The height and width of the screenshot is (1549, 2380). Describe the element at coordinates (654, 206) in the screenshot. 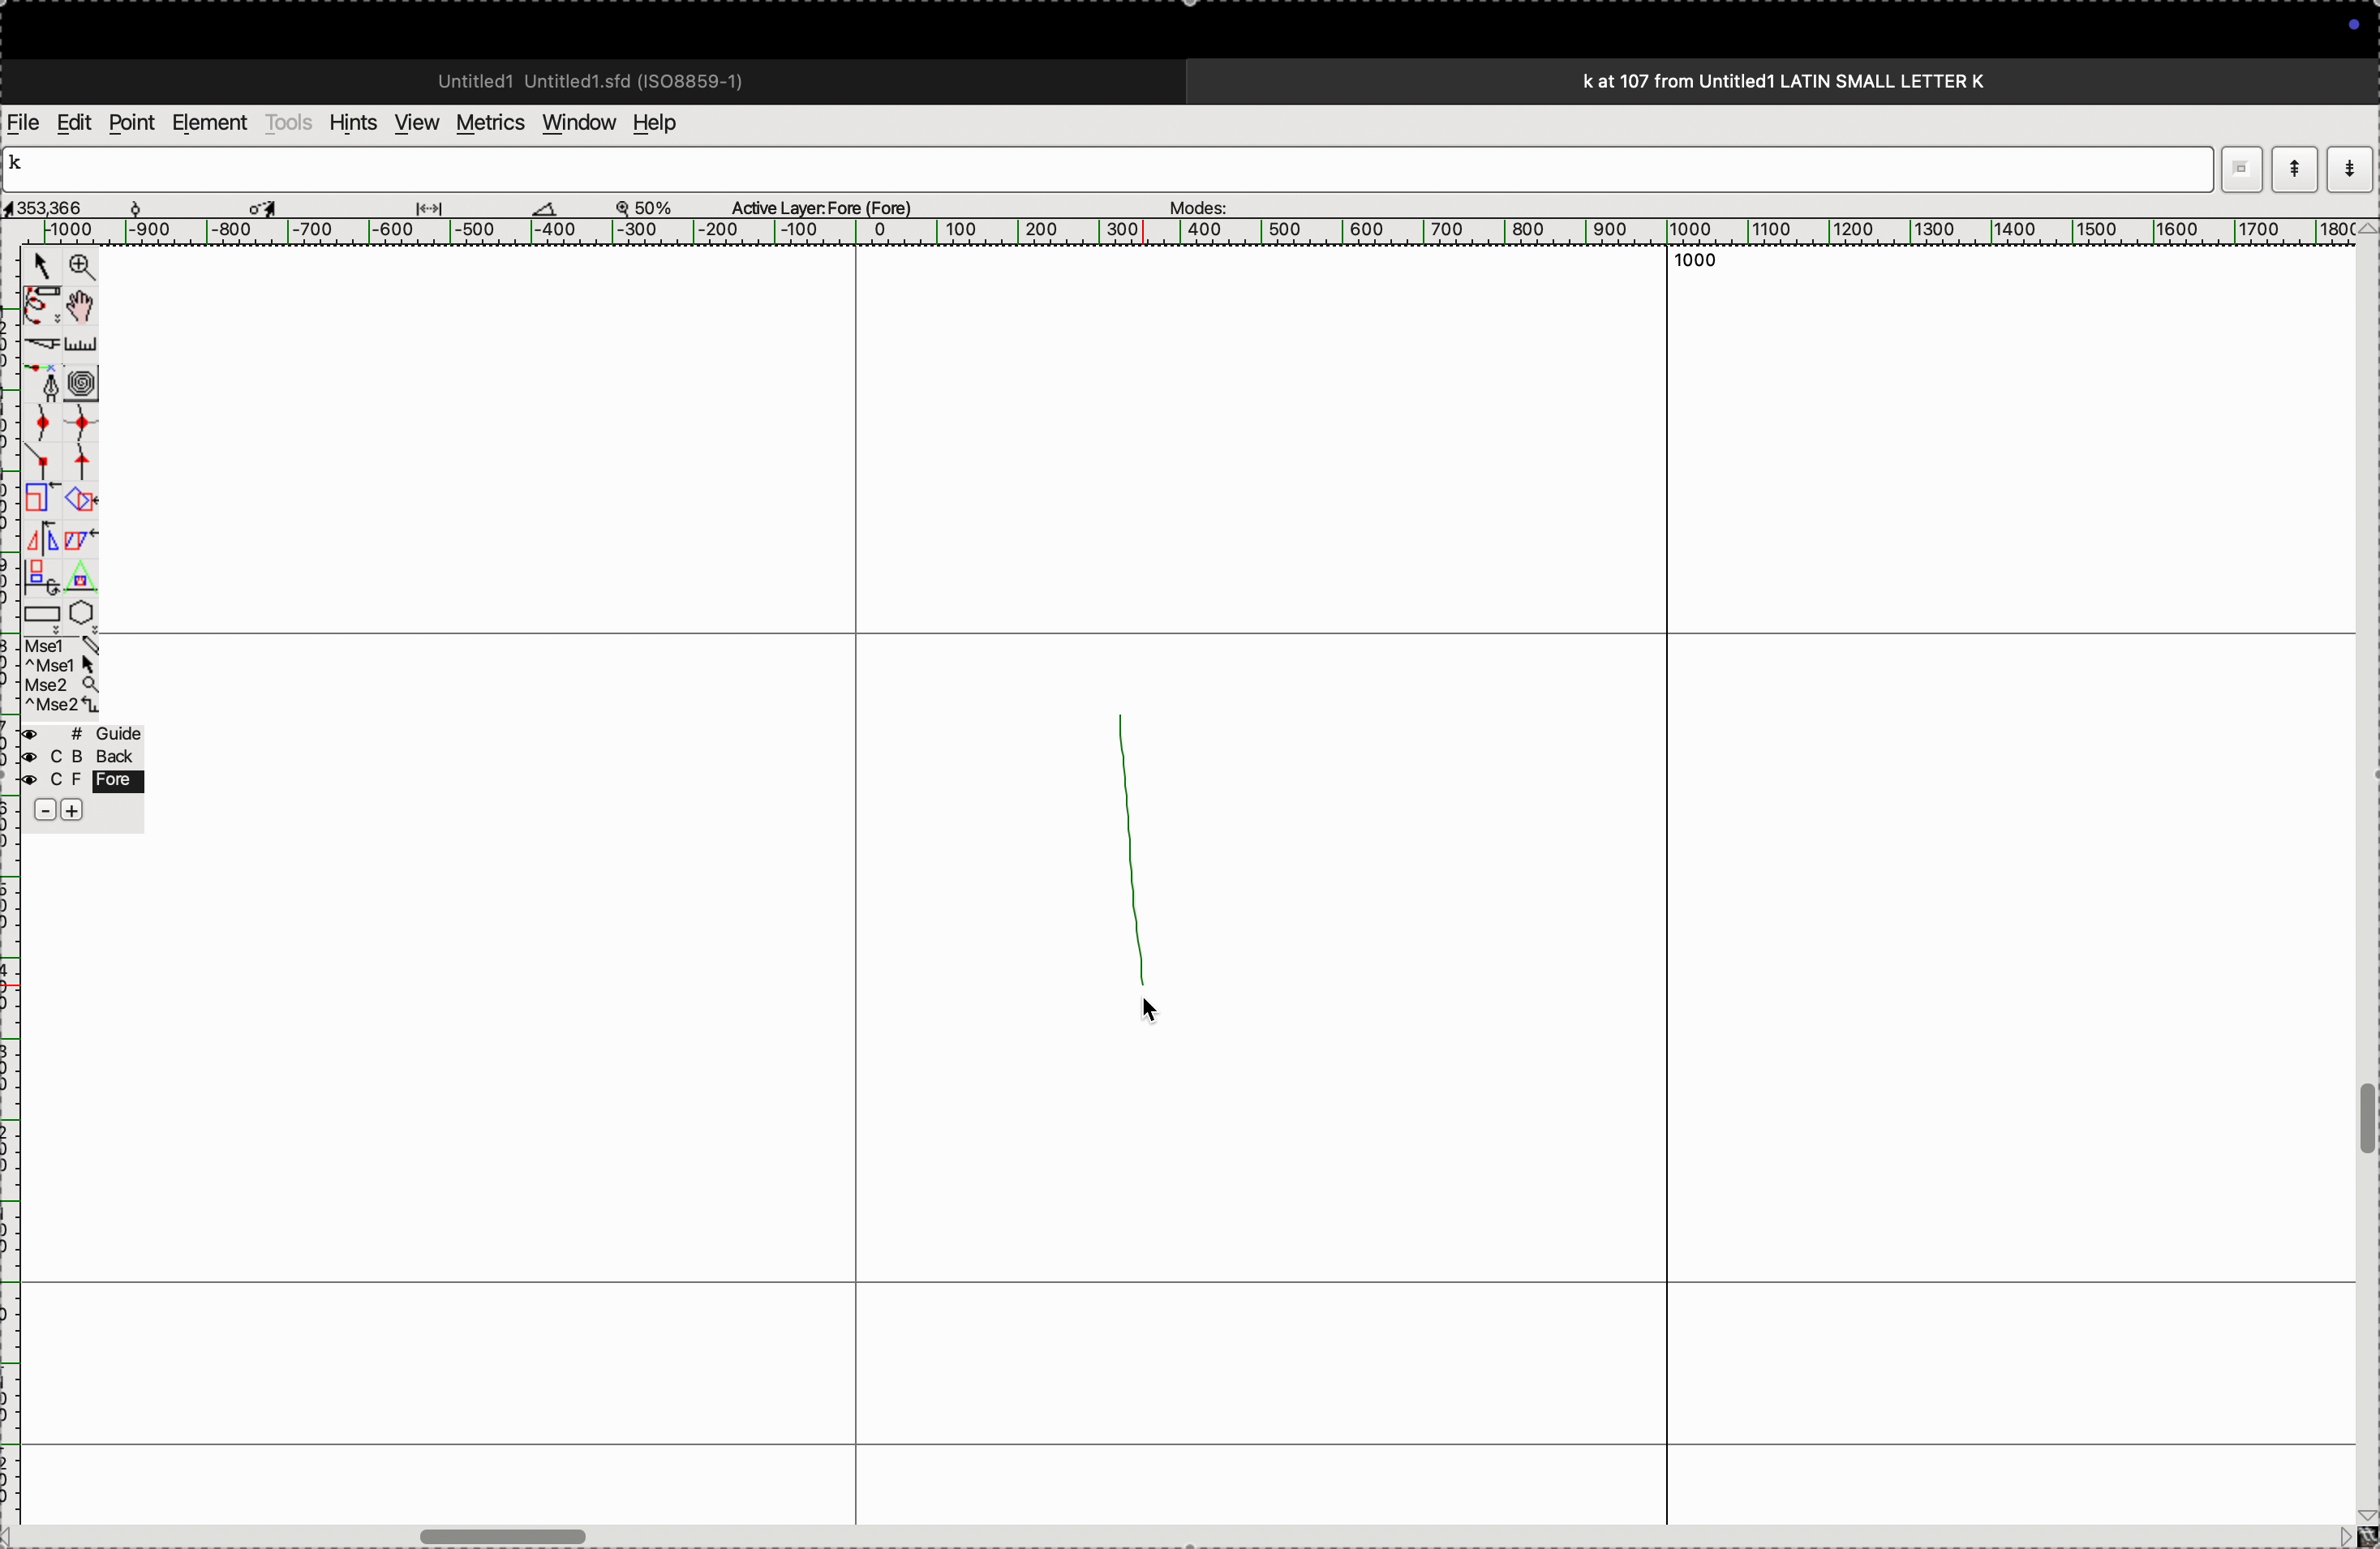

I see `zoom` at that location.